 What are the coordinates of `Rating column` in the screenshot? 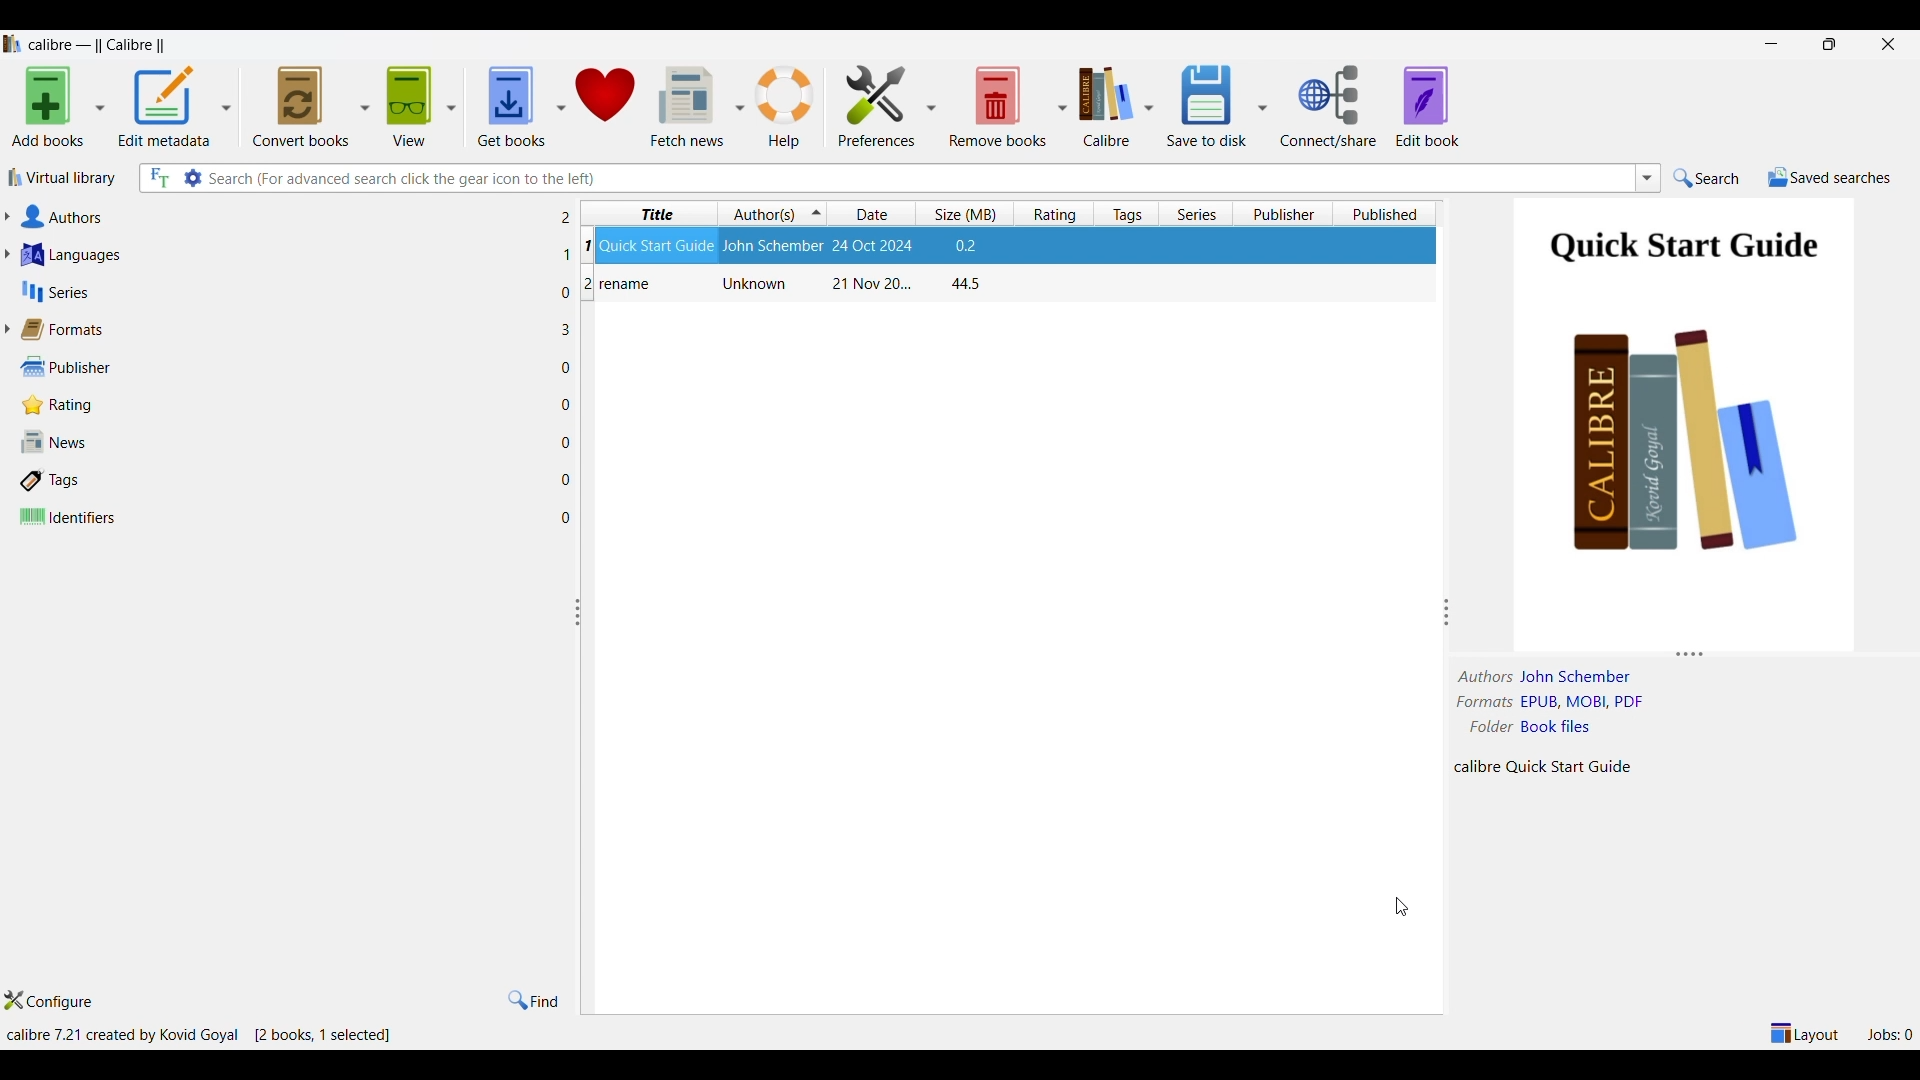 It's located at (1052, 214).